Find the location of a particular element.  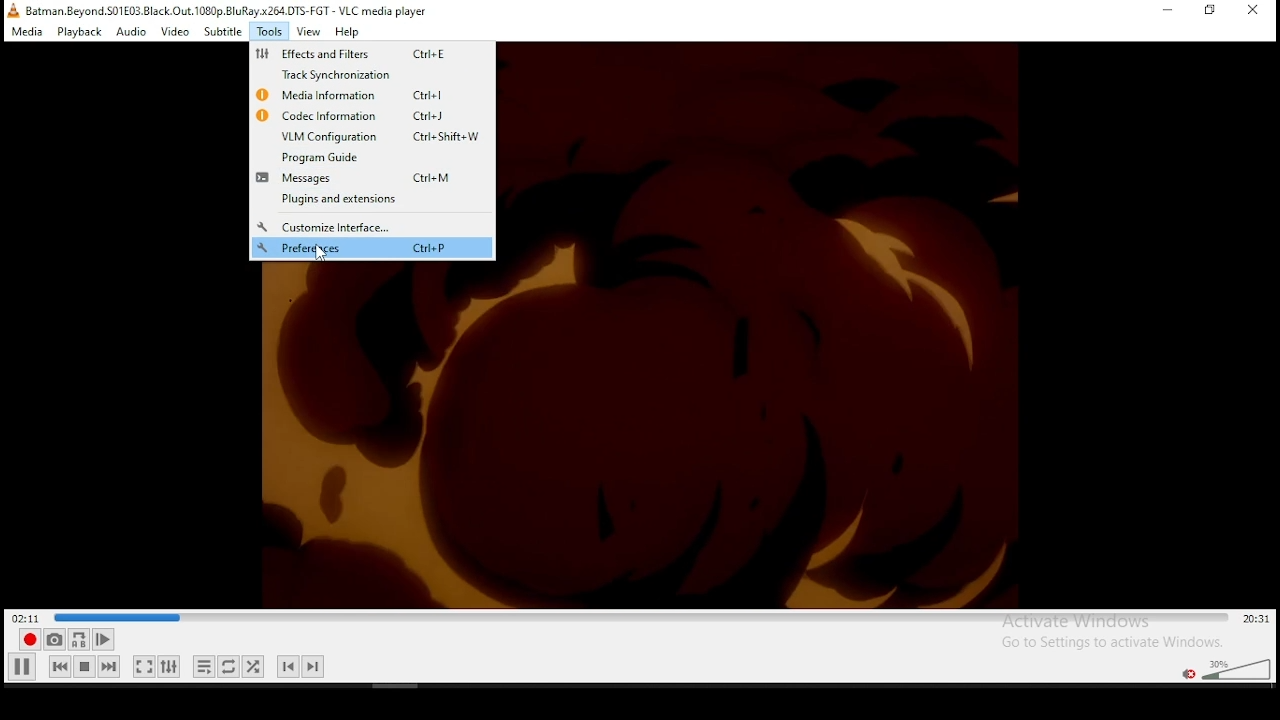

media information is located at coordinates (349, 95).